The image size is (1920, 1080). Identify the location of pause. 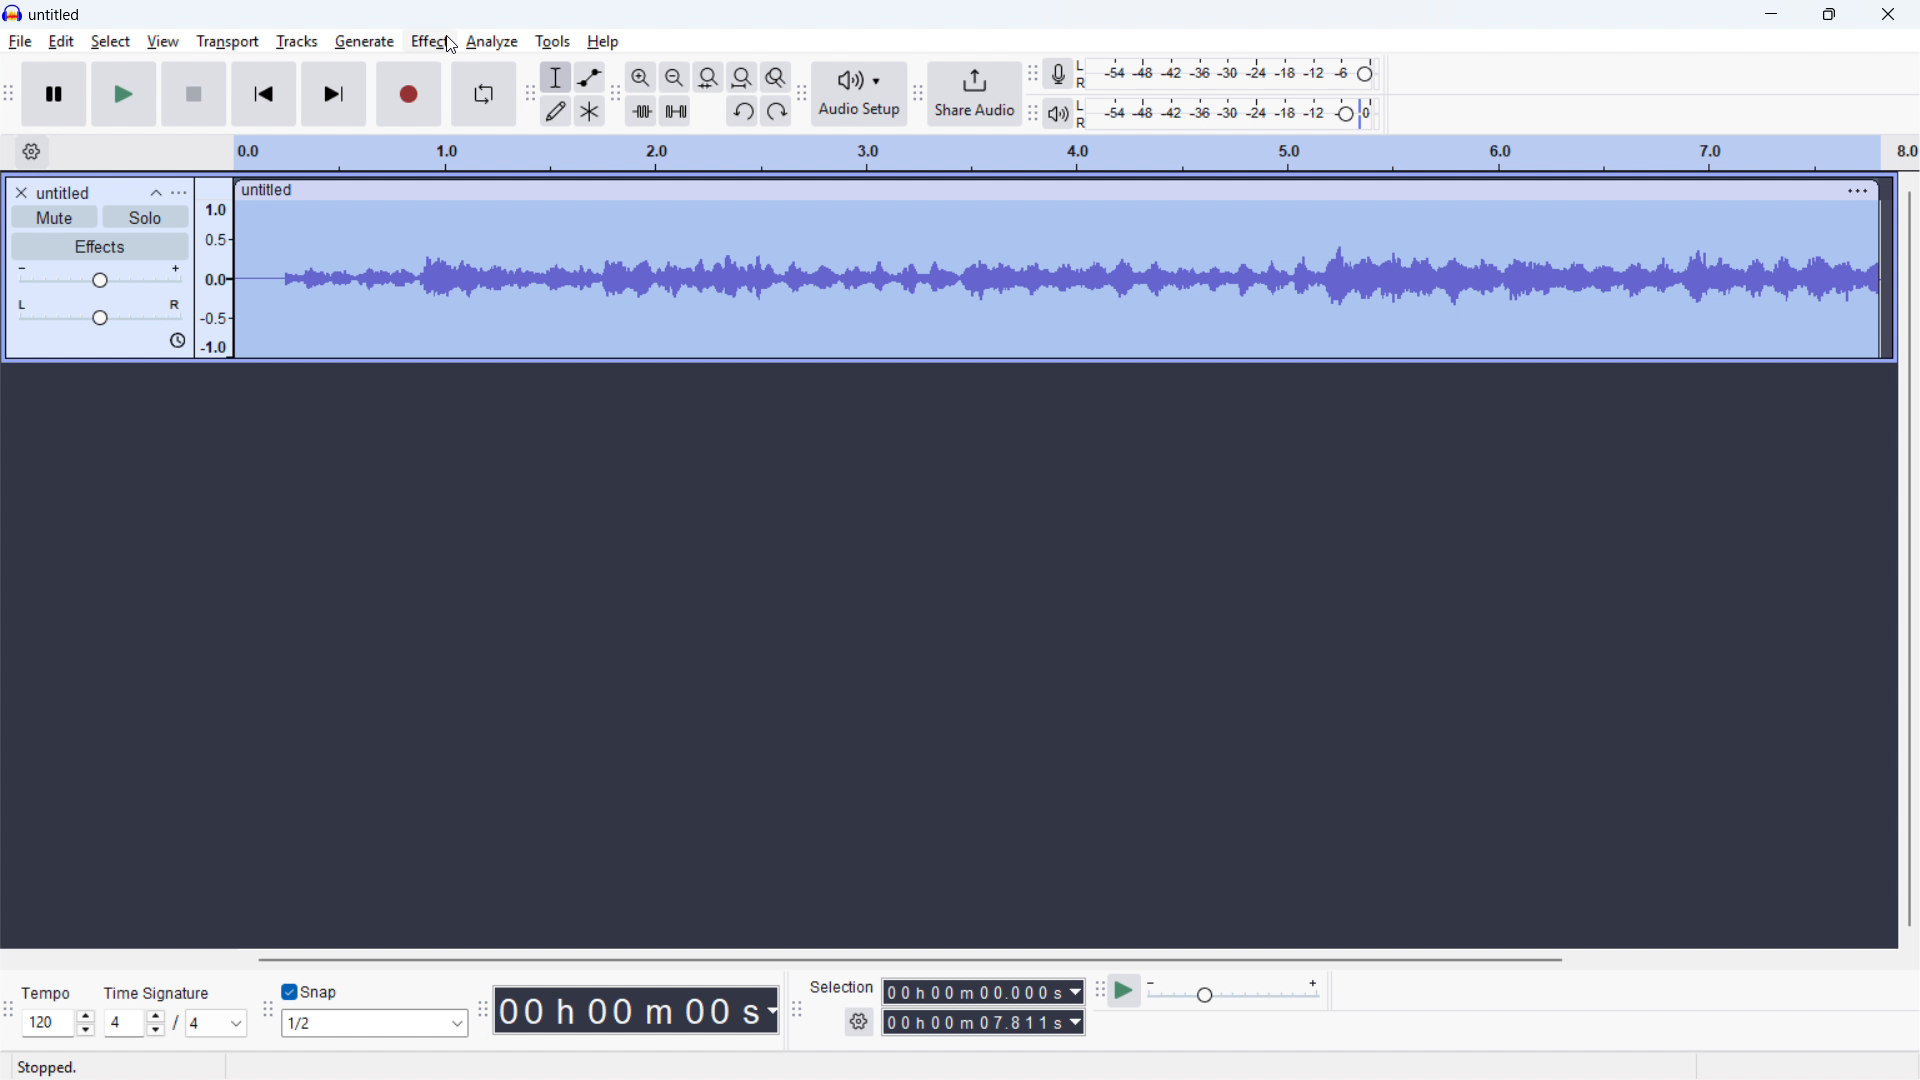
(55, 94).